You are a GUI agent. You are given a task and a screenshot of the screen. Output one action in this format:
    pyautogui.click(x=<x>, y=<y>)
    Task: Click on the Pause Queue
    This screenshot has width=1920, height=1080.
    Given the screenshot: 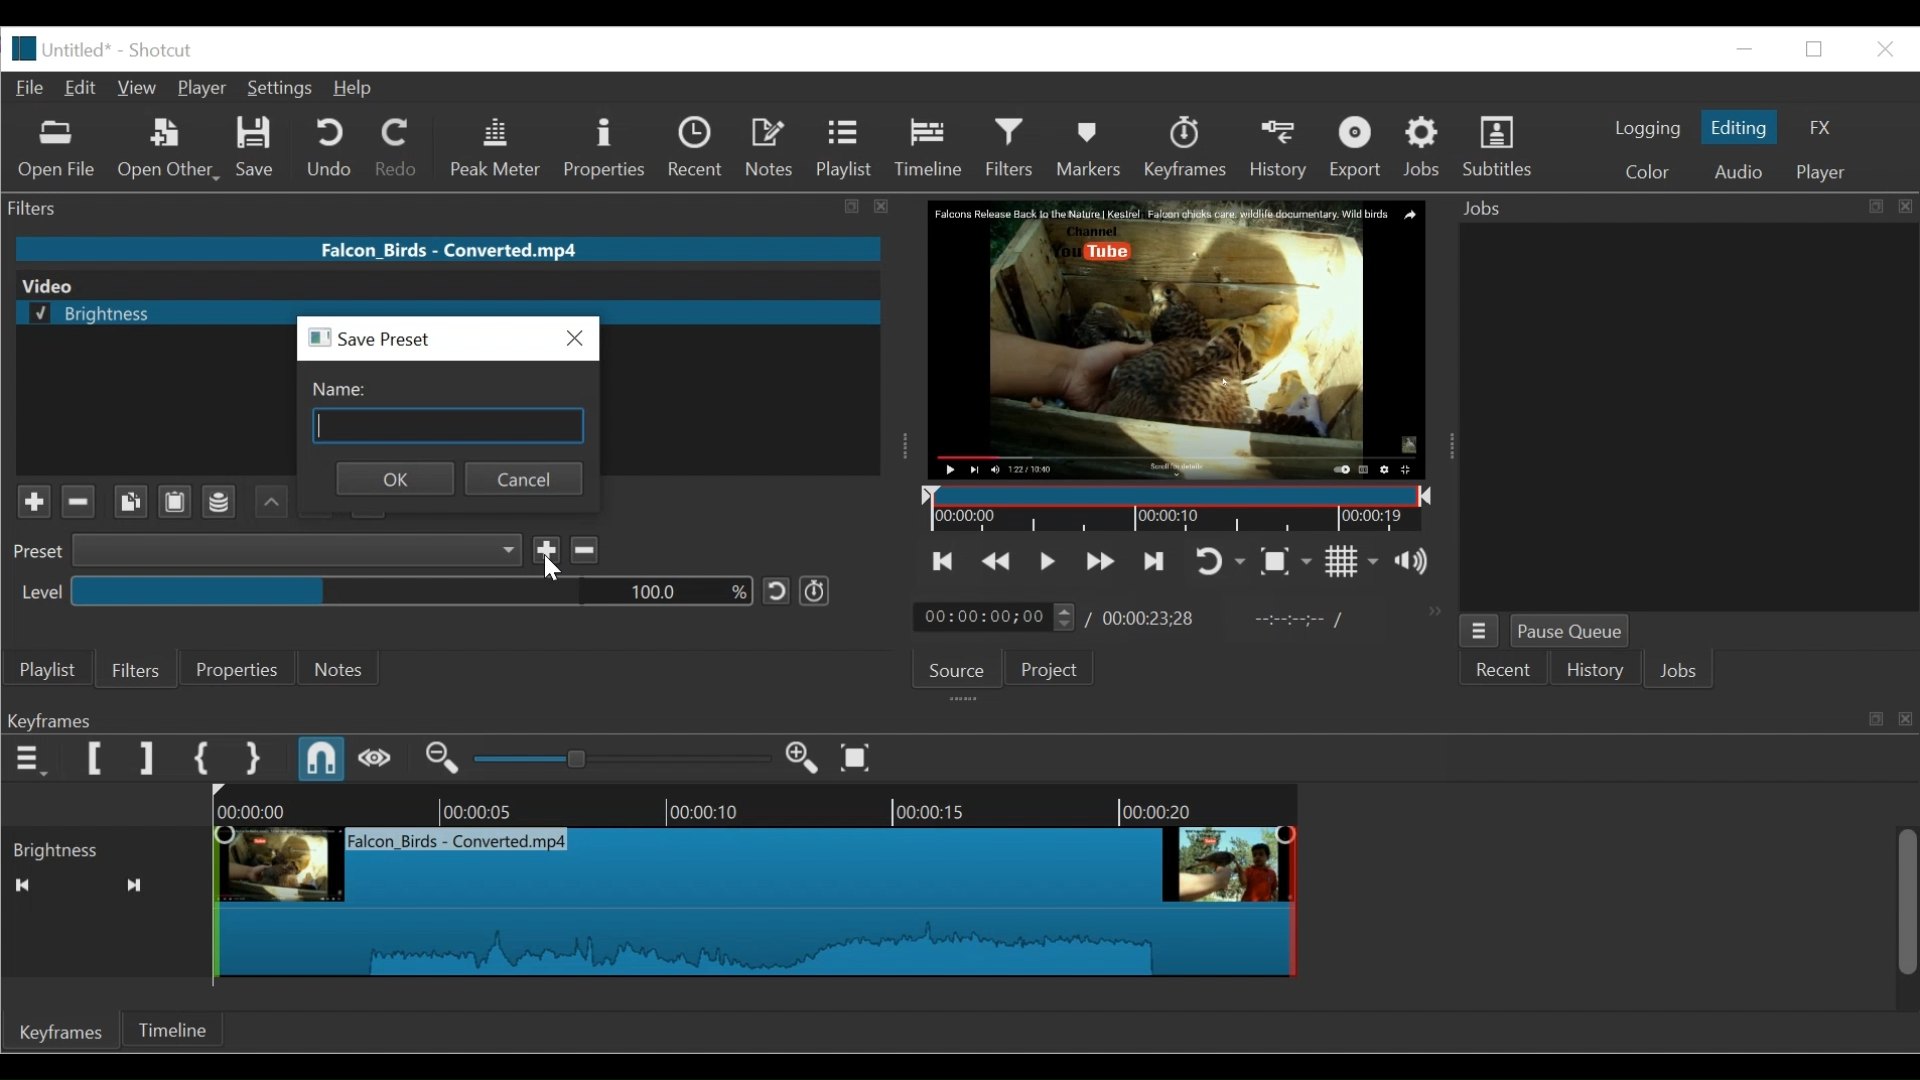 What is the action you would take?
    pyautogui.click(x=1569, y=632)
    